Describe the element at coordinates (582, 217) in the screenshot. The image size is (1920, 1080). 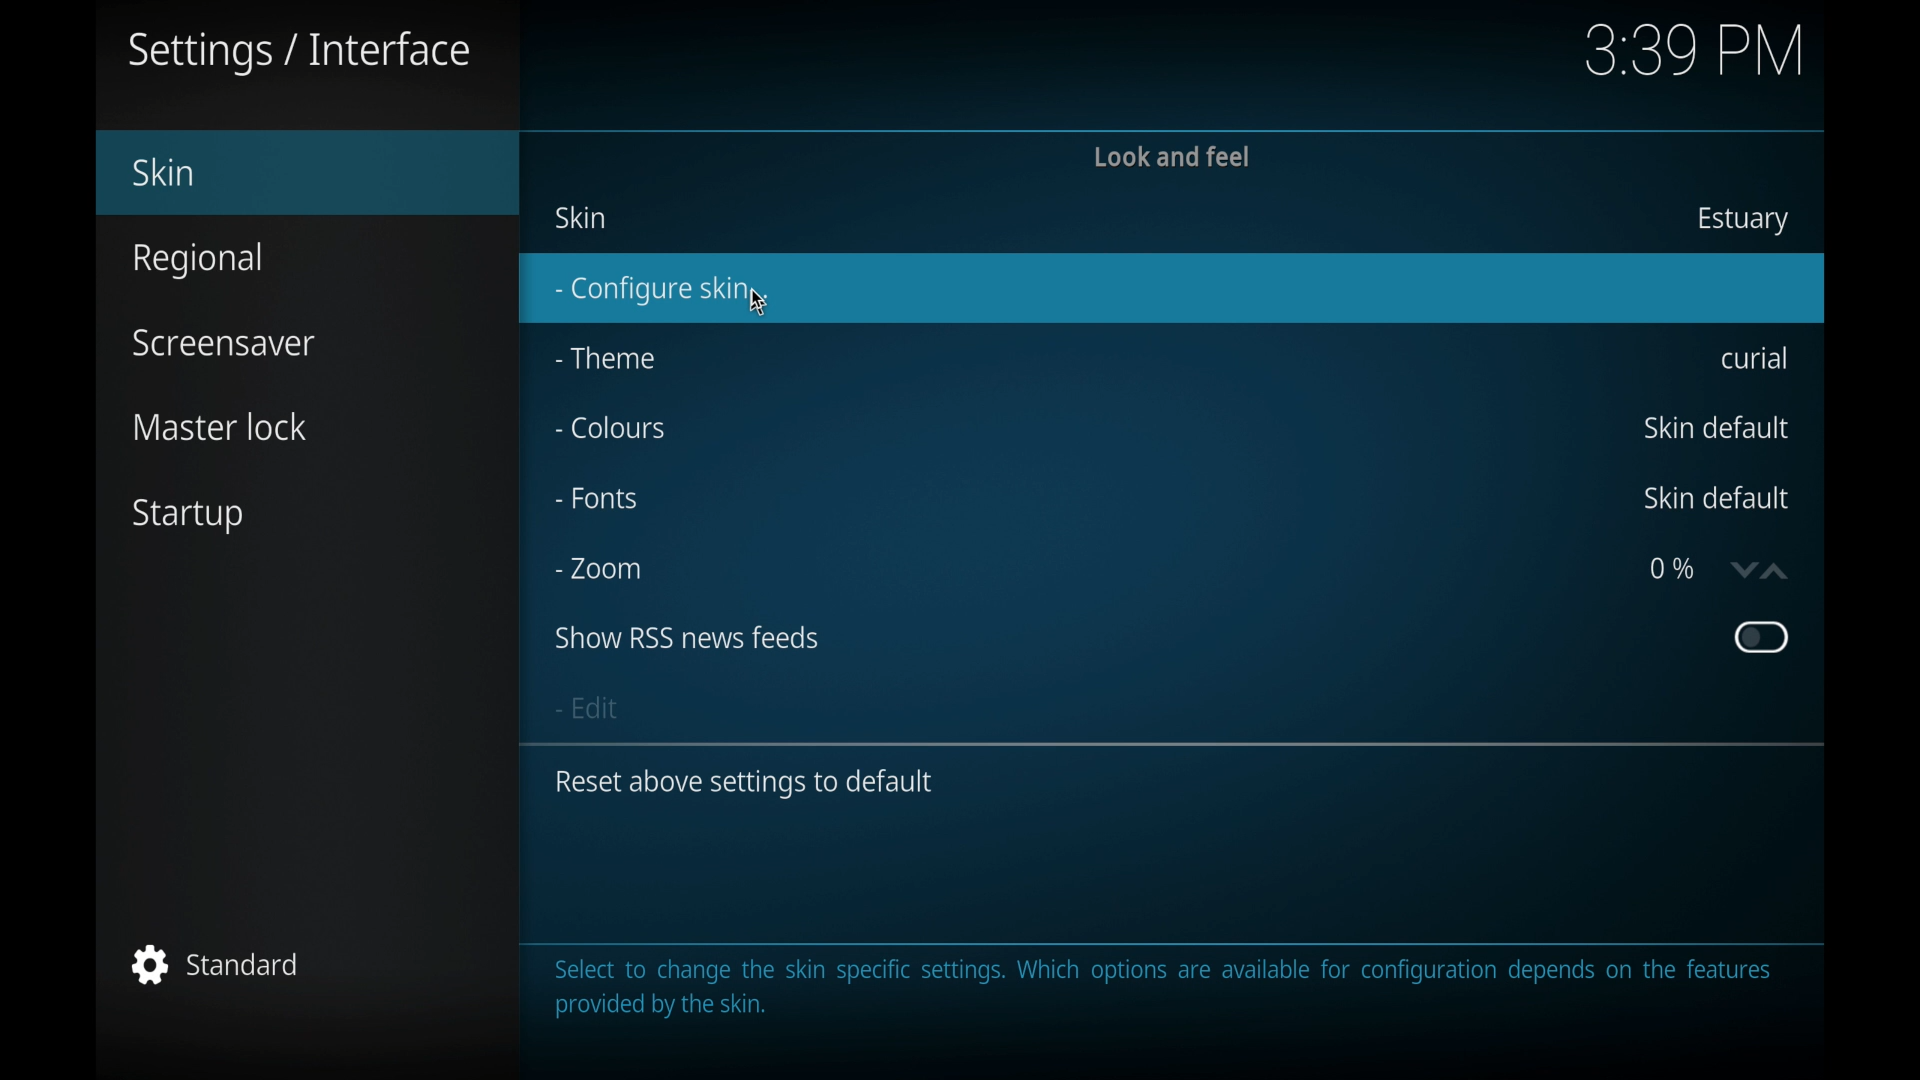
I see `skin` at that location.